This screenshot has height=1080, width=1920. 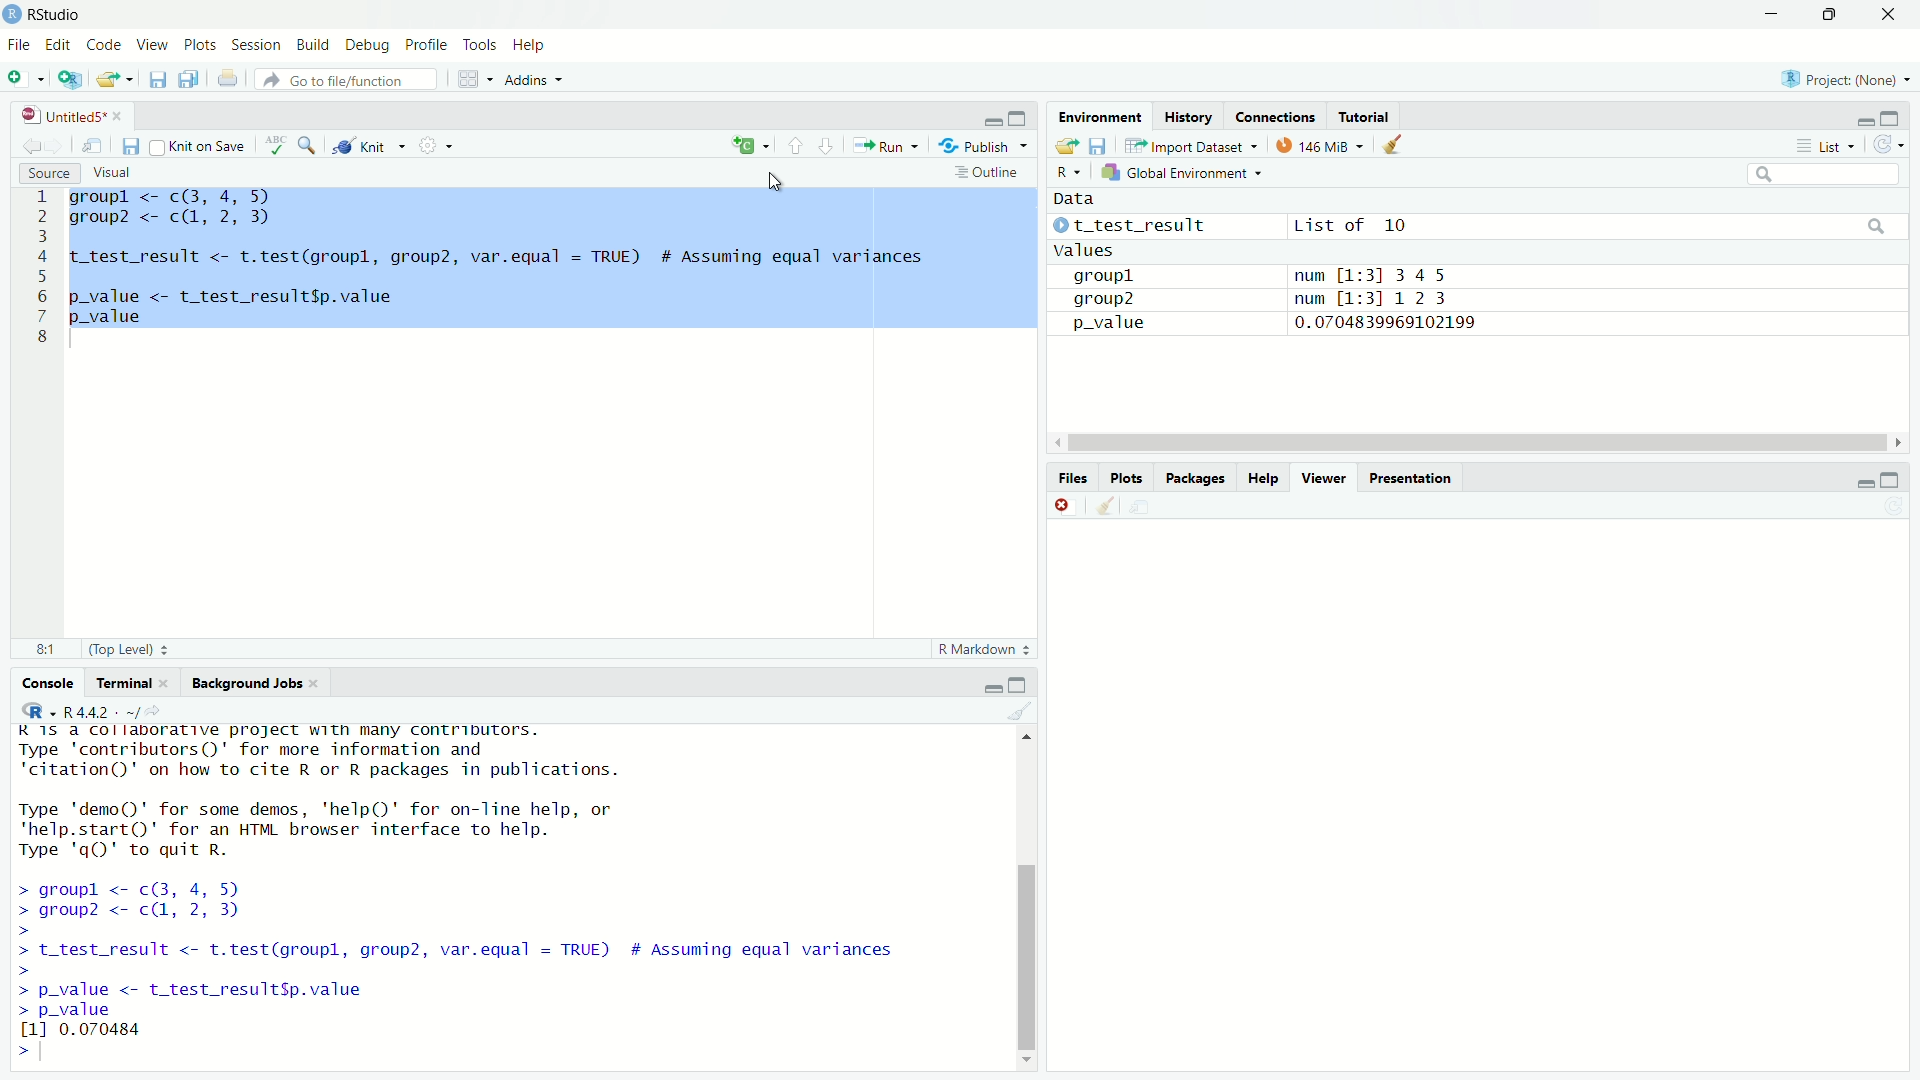 What do you see at coordinates (1318, 145) in the screenshot?
I see `© 145MiB ~` at bounding box center [1318, 145].